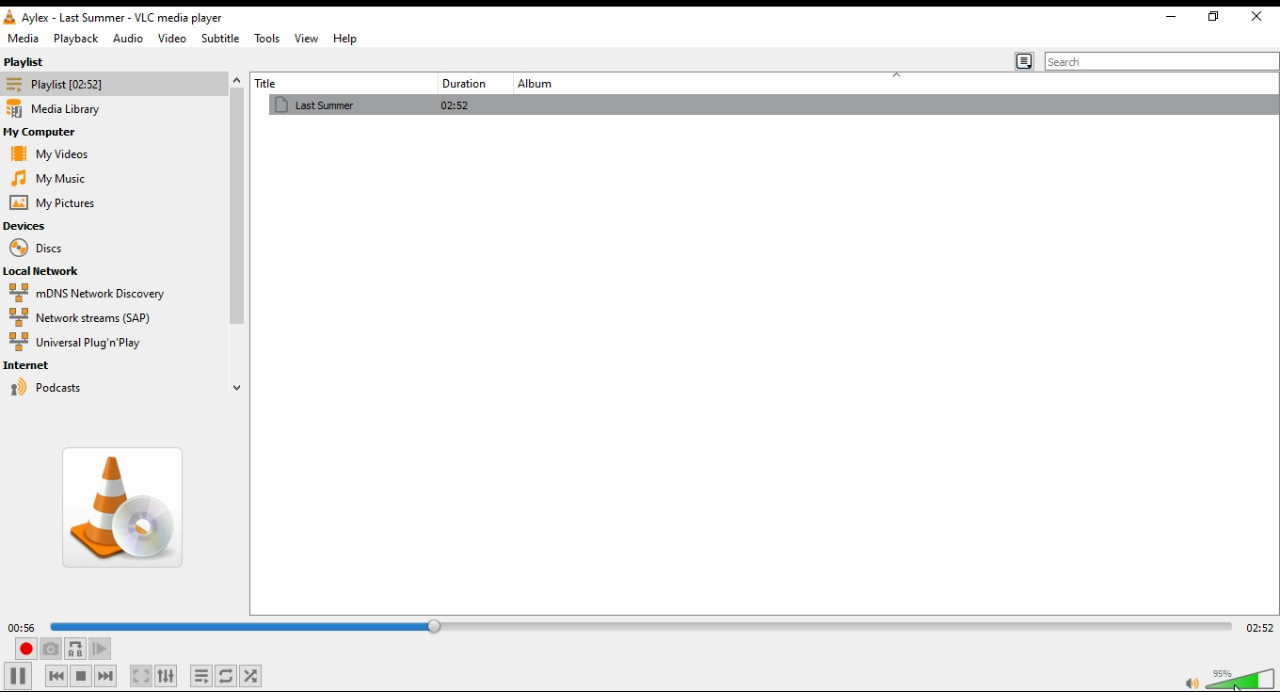 This screenshot has width=1280, height=692. I want to click on media, so click(23, 39).